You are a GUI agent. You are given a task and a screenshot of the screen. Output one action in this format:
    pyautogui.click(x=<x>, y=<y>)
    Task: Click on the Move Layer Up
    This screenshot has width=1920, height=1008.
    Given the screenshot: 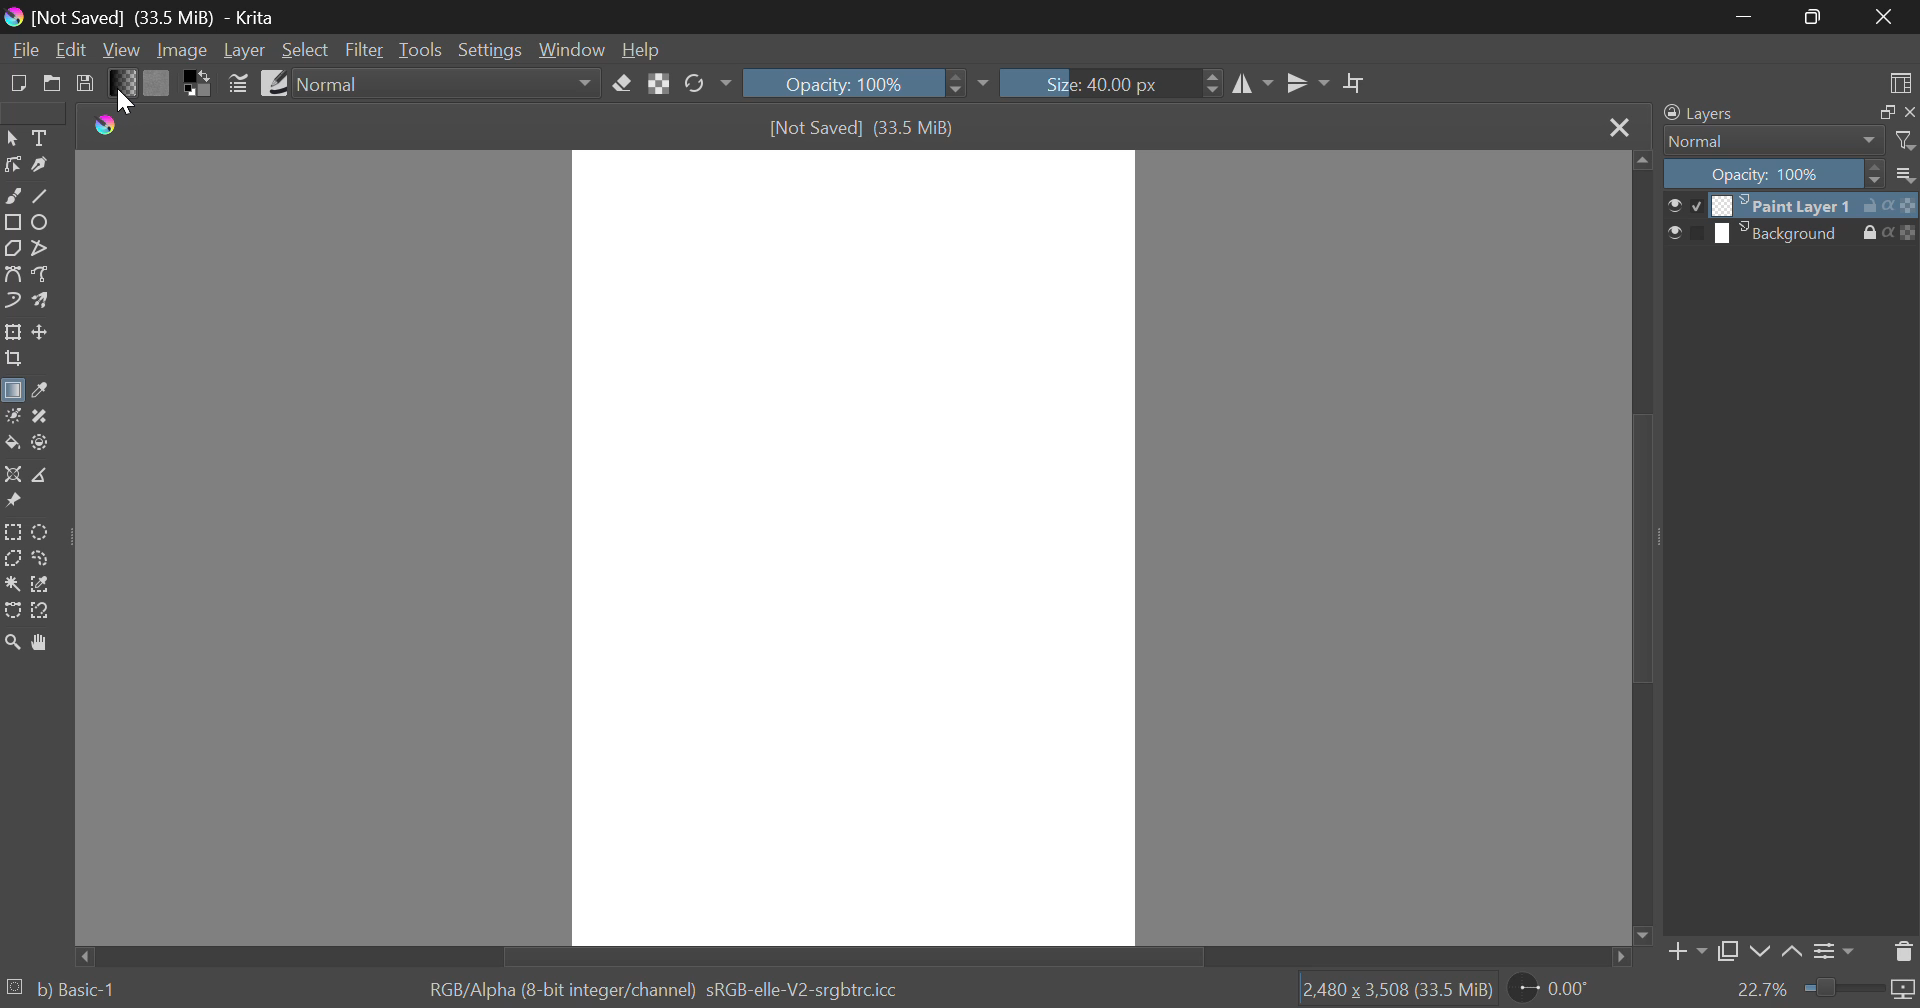 What is the action you would take?
    pyautogui.click(x=1793, y=953)
    